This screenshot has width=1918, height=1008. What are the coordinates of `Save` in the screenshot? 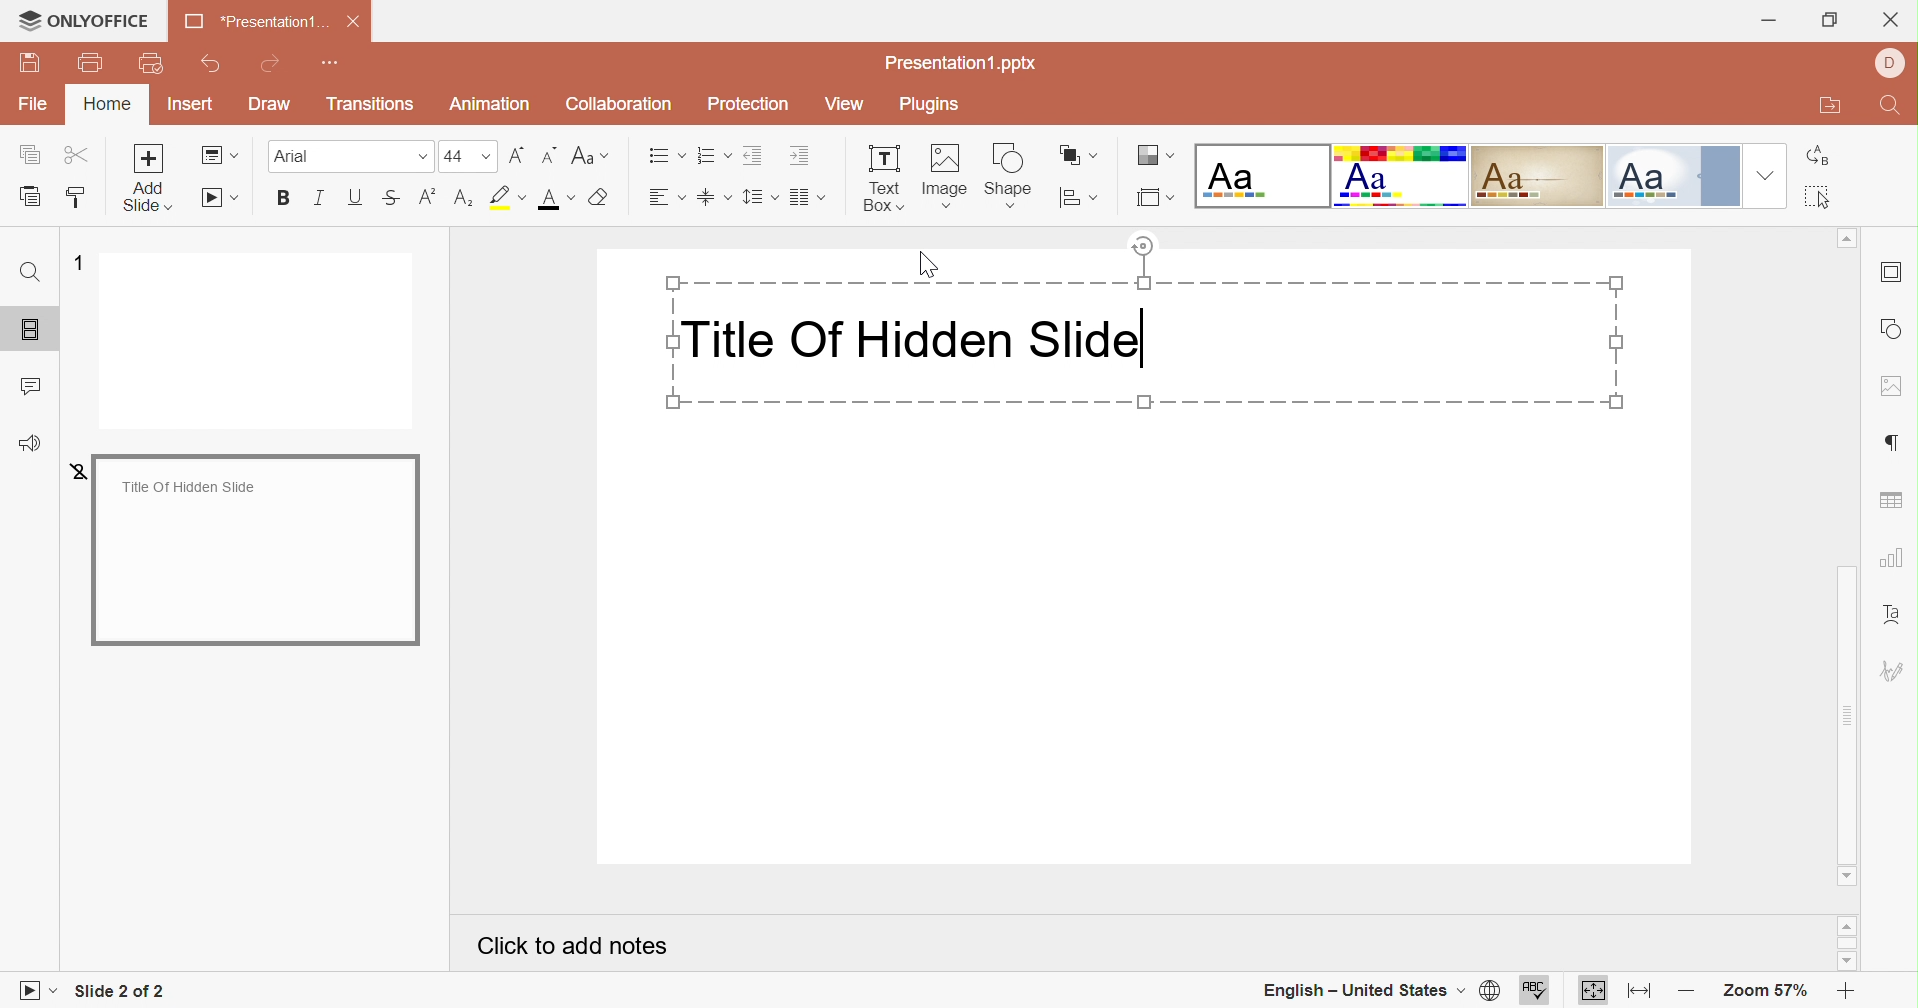 It's located at (29, 61).